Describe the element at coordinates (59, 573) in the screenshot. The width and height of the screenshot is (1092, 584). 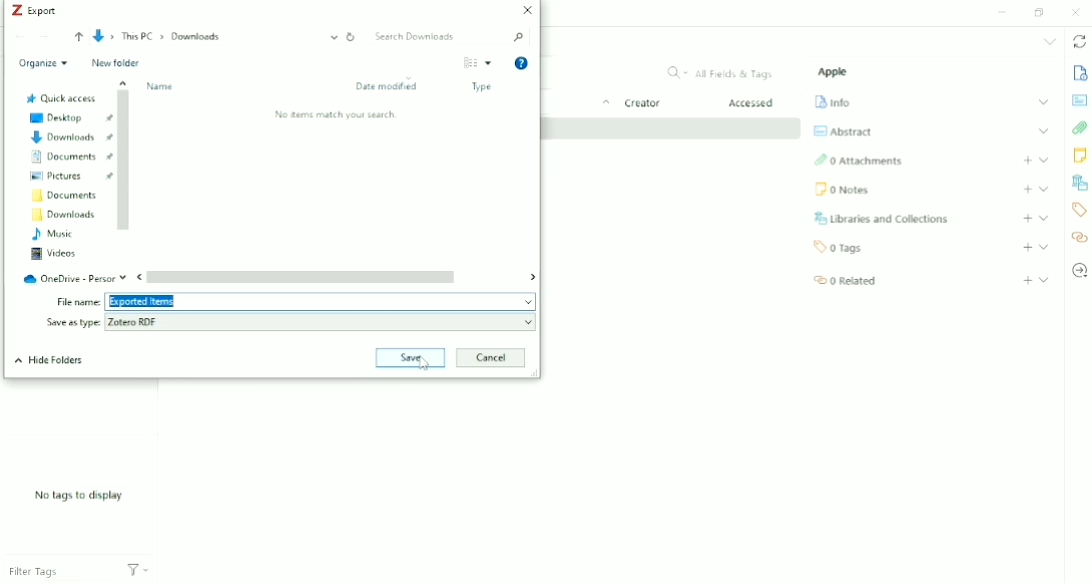
I see `Filter Tags` at that location.